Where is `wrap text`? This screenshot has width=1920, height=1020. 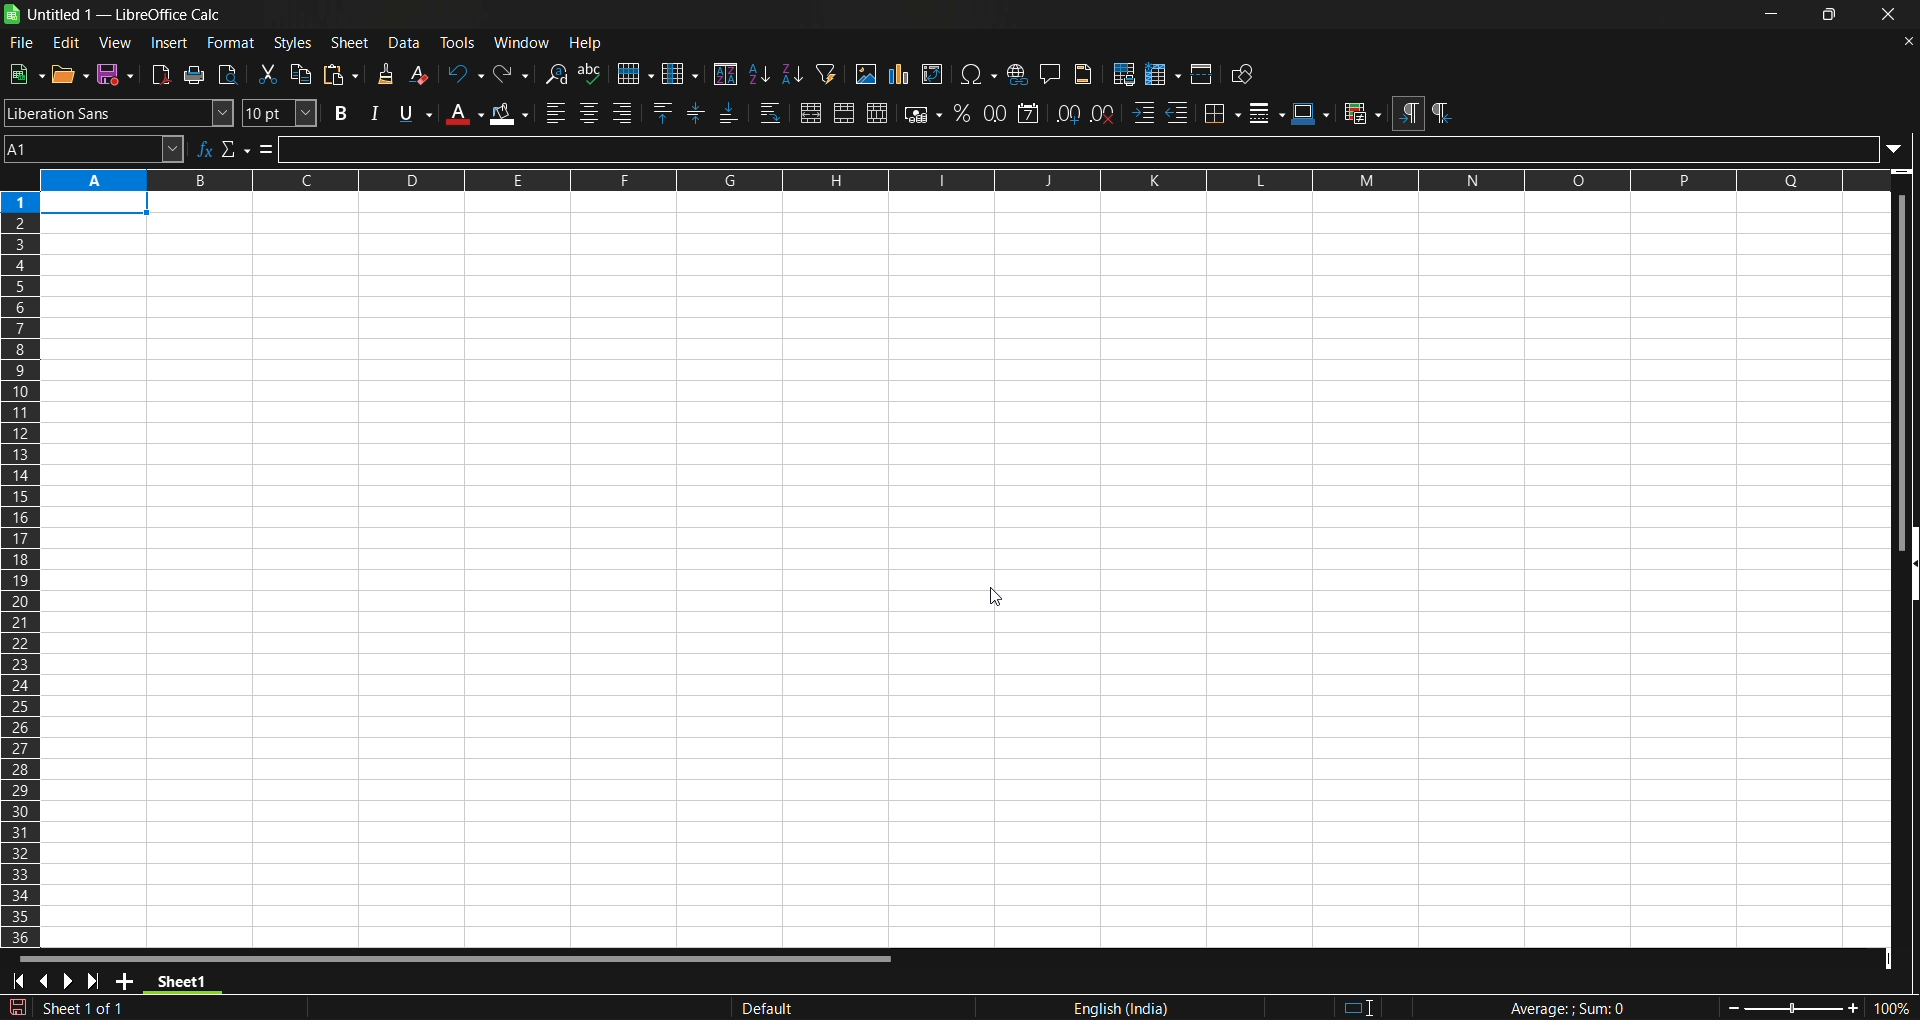 wrap text is located at coordinates (771, 115).